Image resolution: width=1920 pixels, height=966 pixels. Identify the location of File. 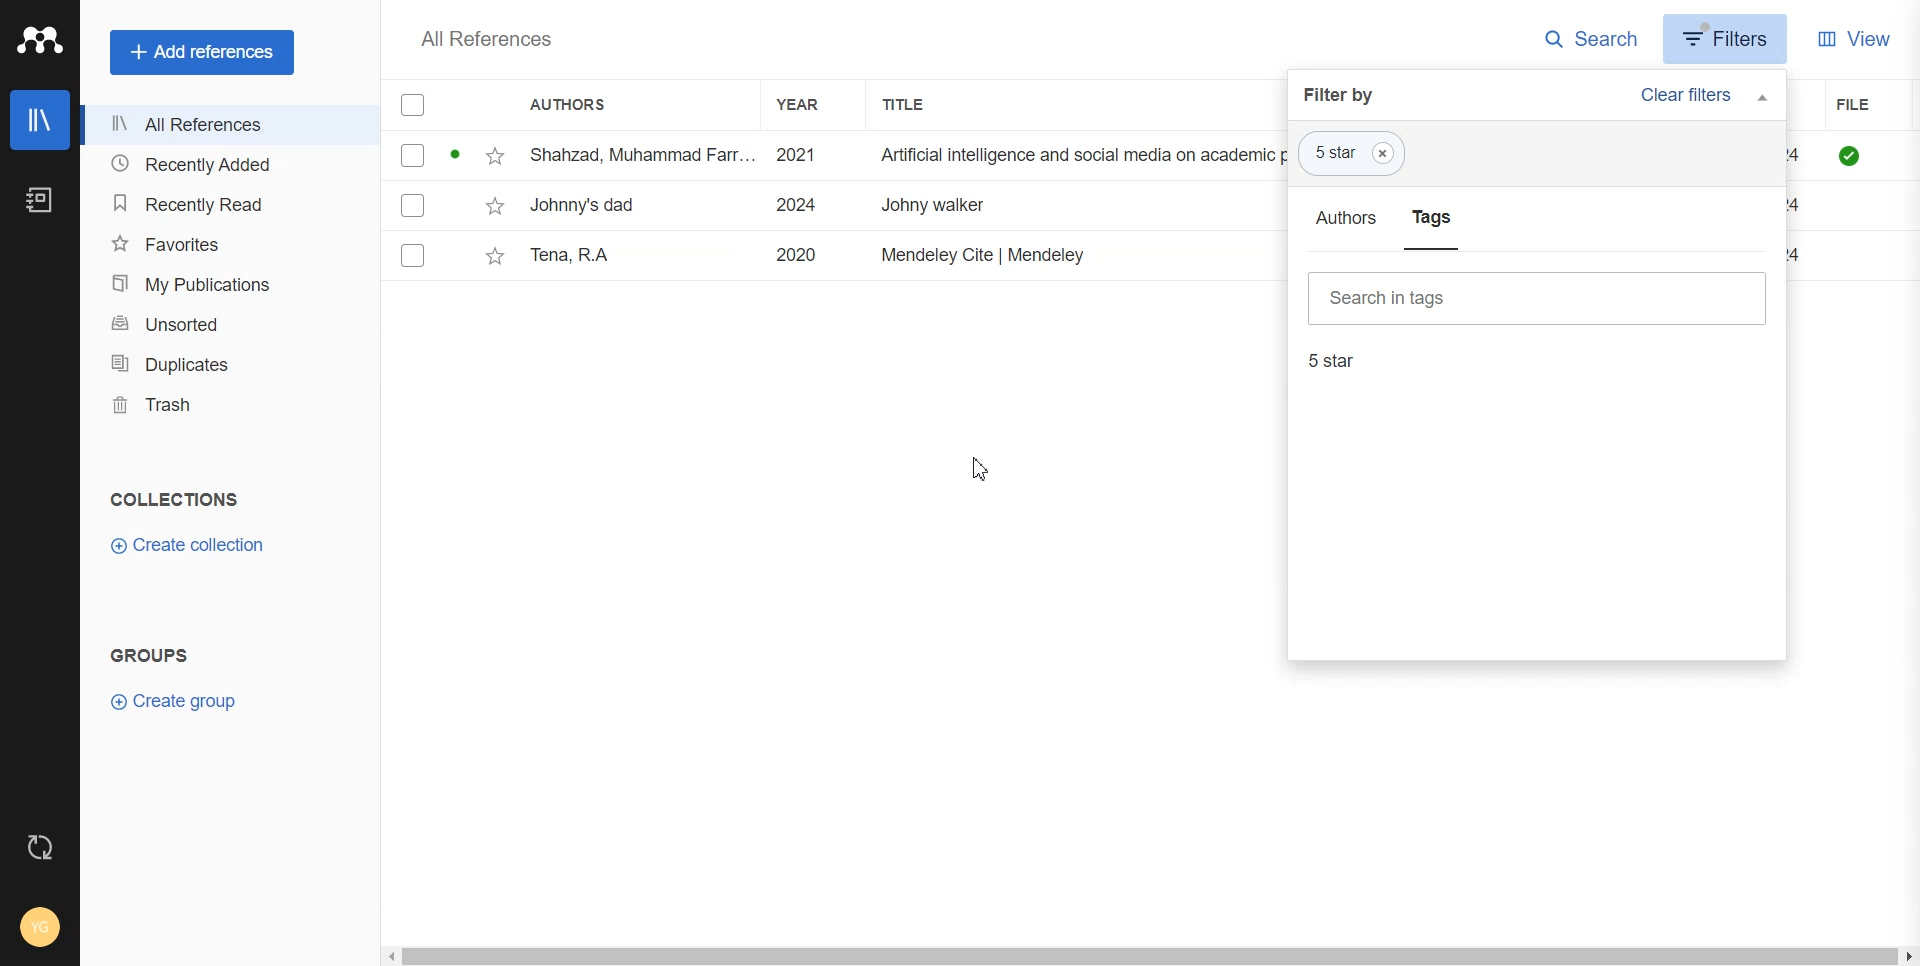
(1843, 104).